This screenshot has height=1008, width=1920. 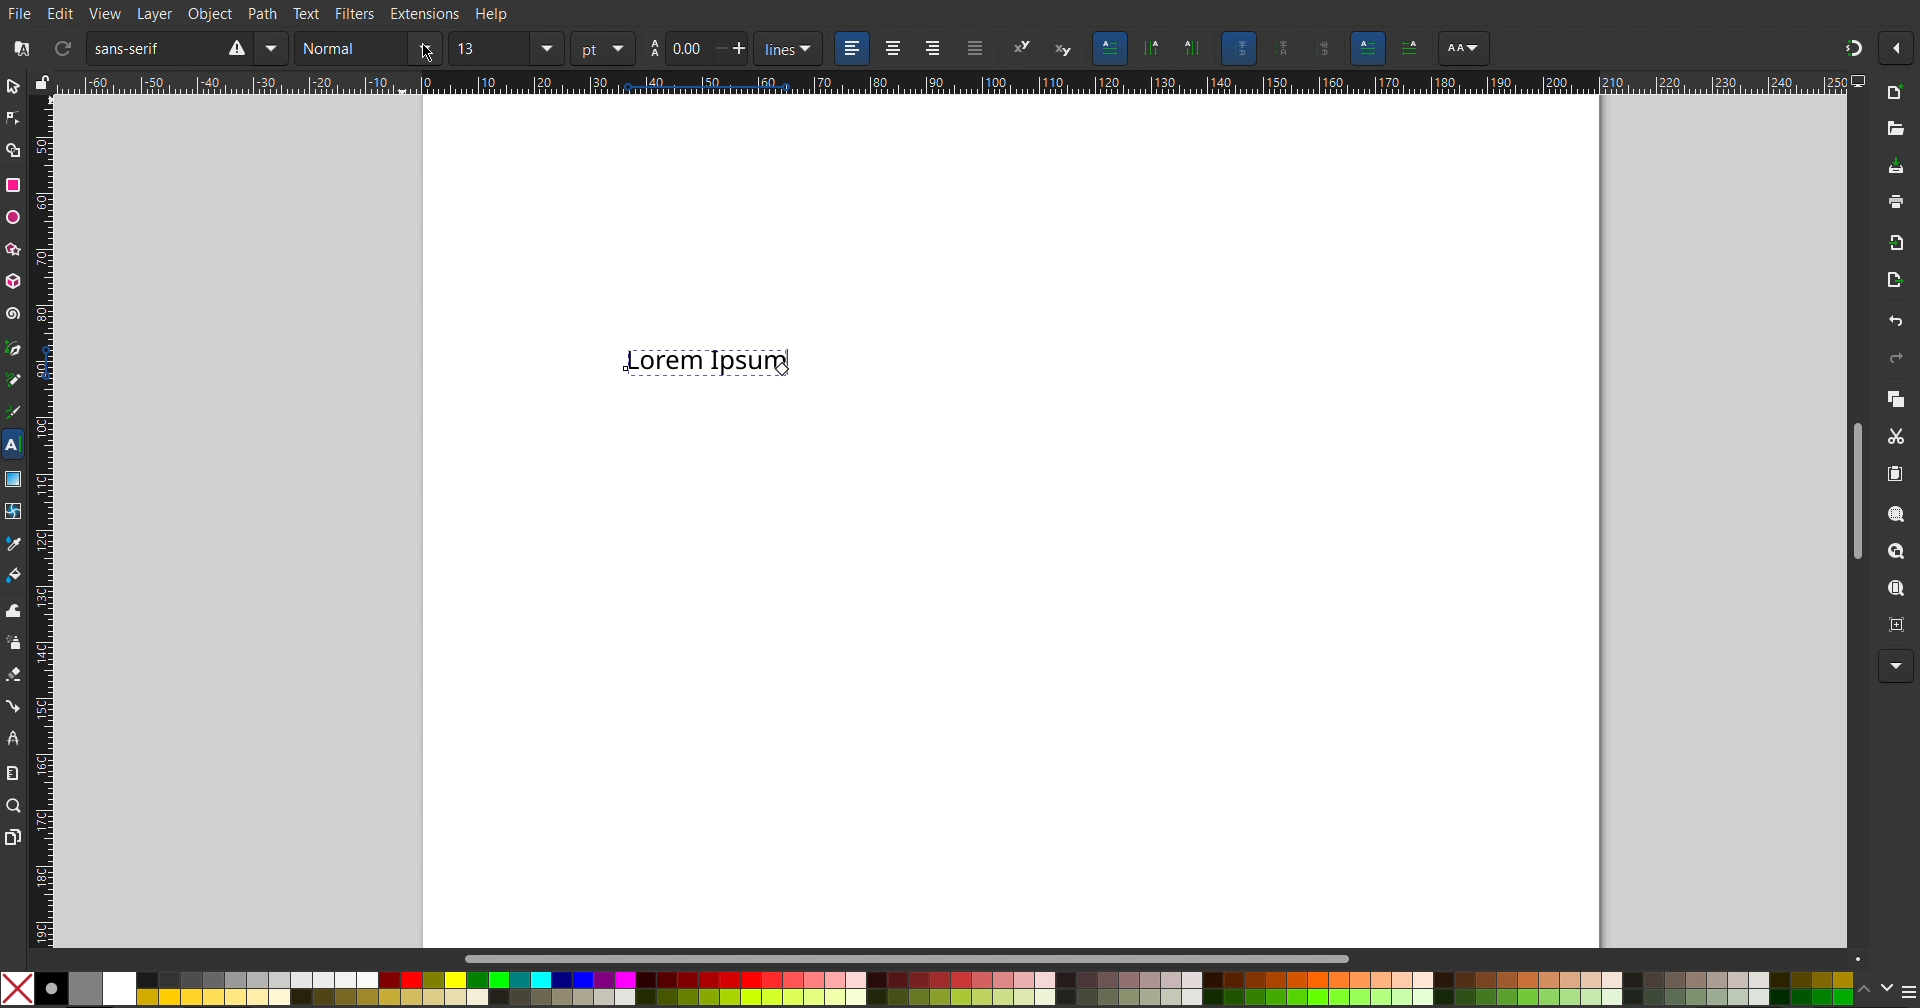 I want to click on New, so click(x=1894, y=94).